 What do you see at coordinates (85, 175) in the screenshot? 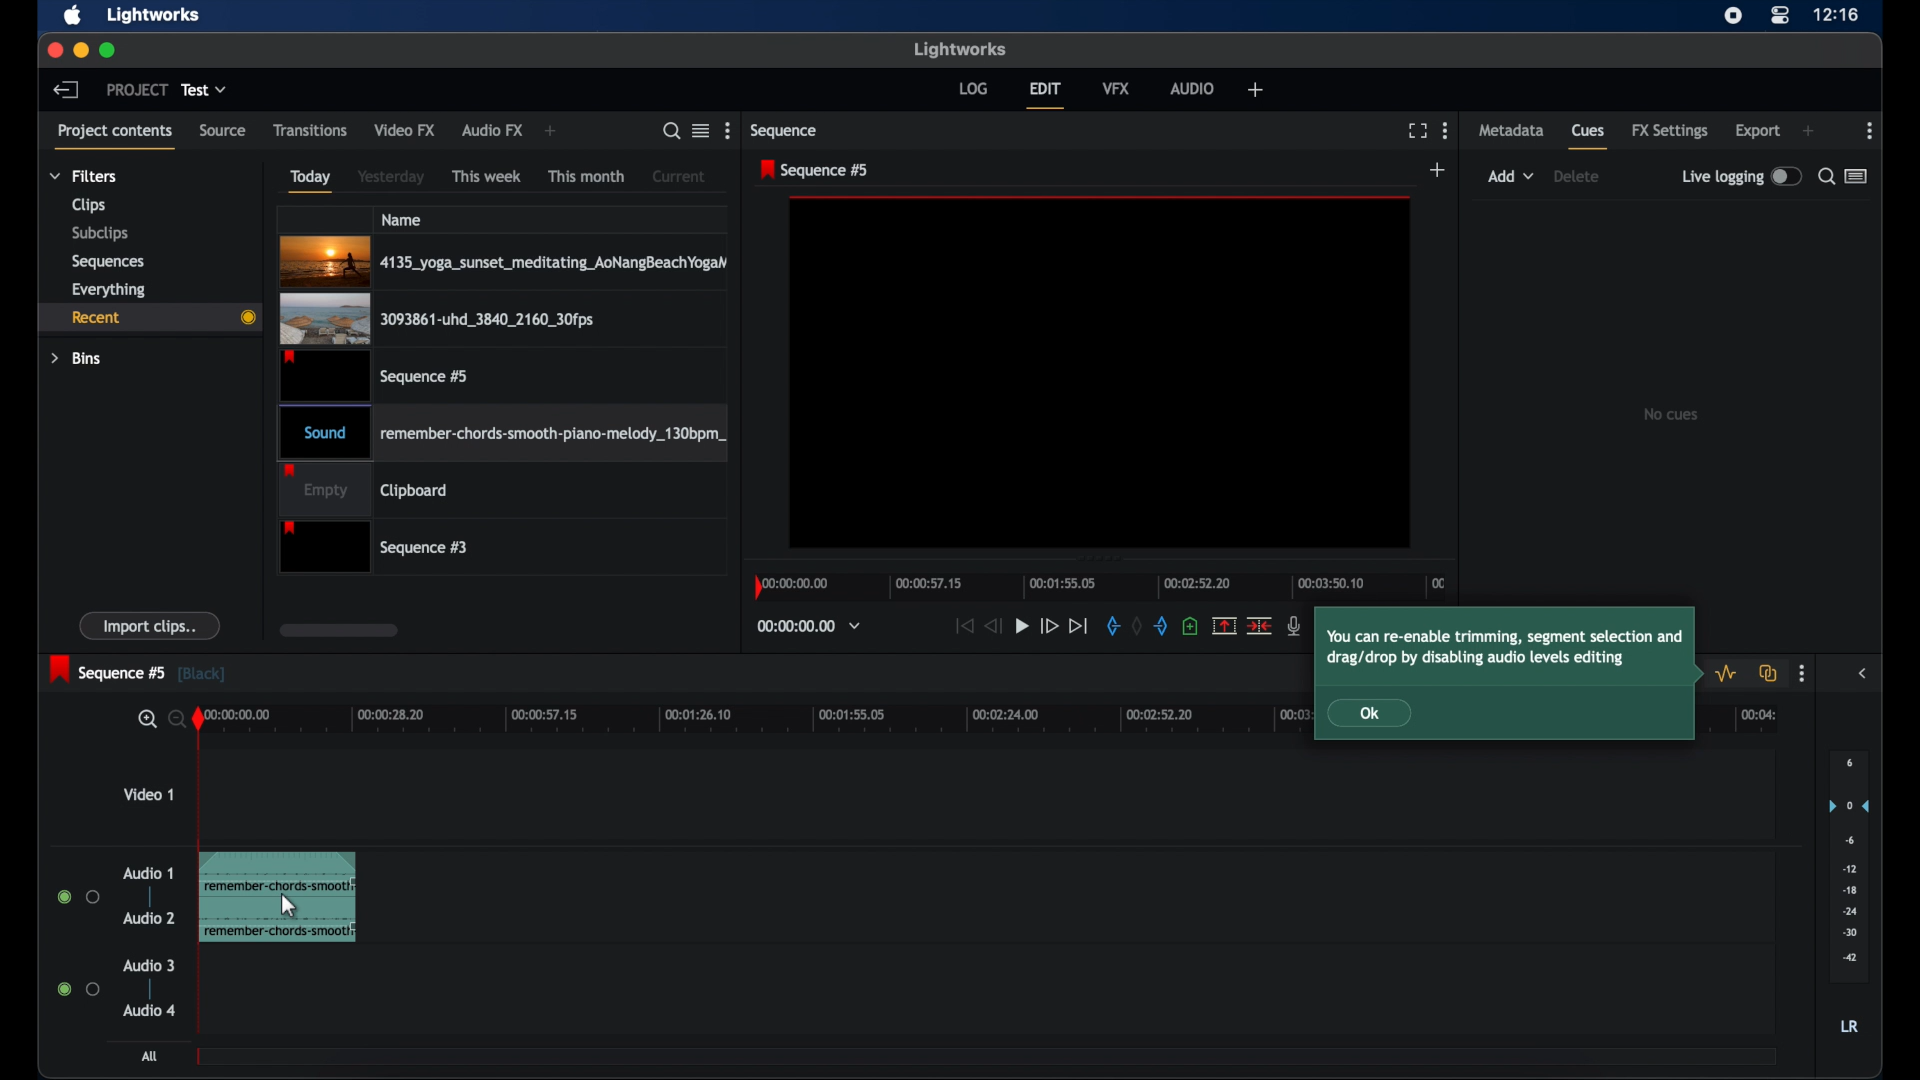
I see `filters` at bounding box center [85, 175].